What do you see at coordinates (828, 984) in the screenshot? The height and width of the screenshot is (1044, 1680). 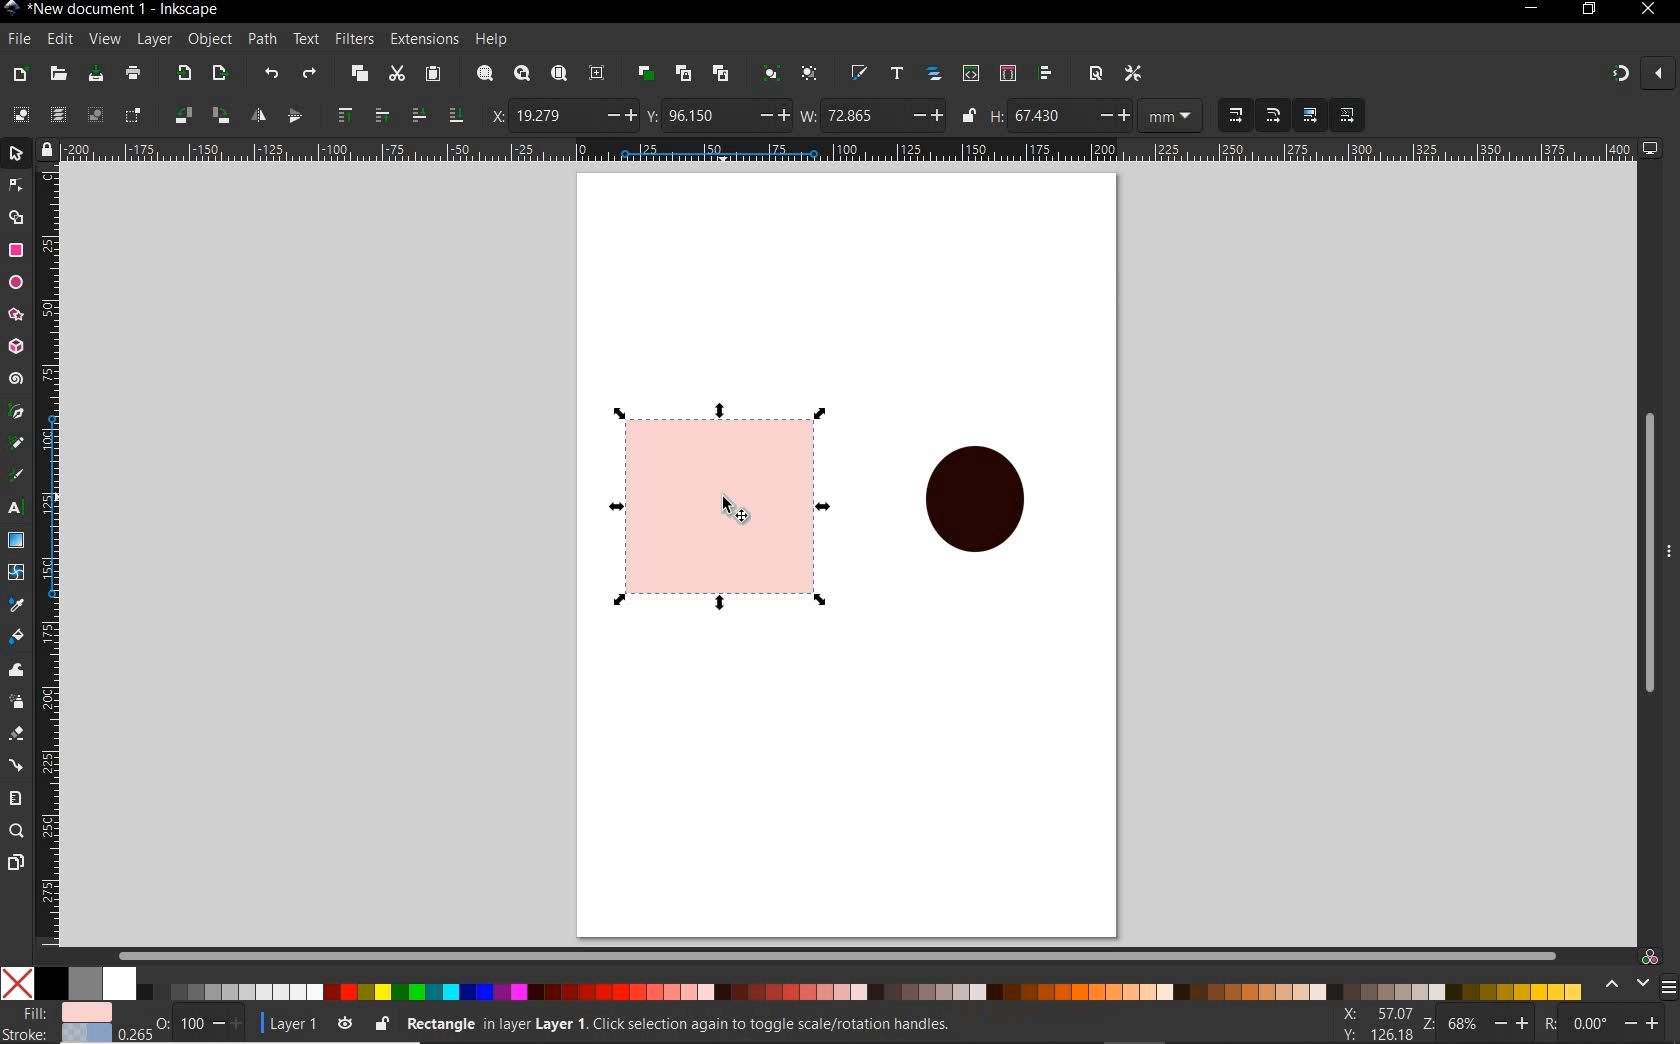 I see `color pallet` at bounding box center [828, 984].